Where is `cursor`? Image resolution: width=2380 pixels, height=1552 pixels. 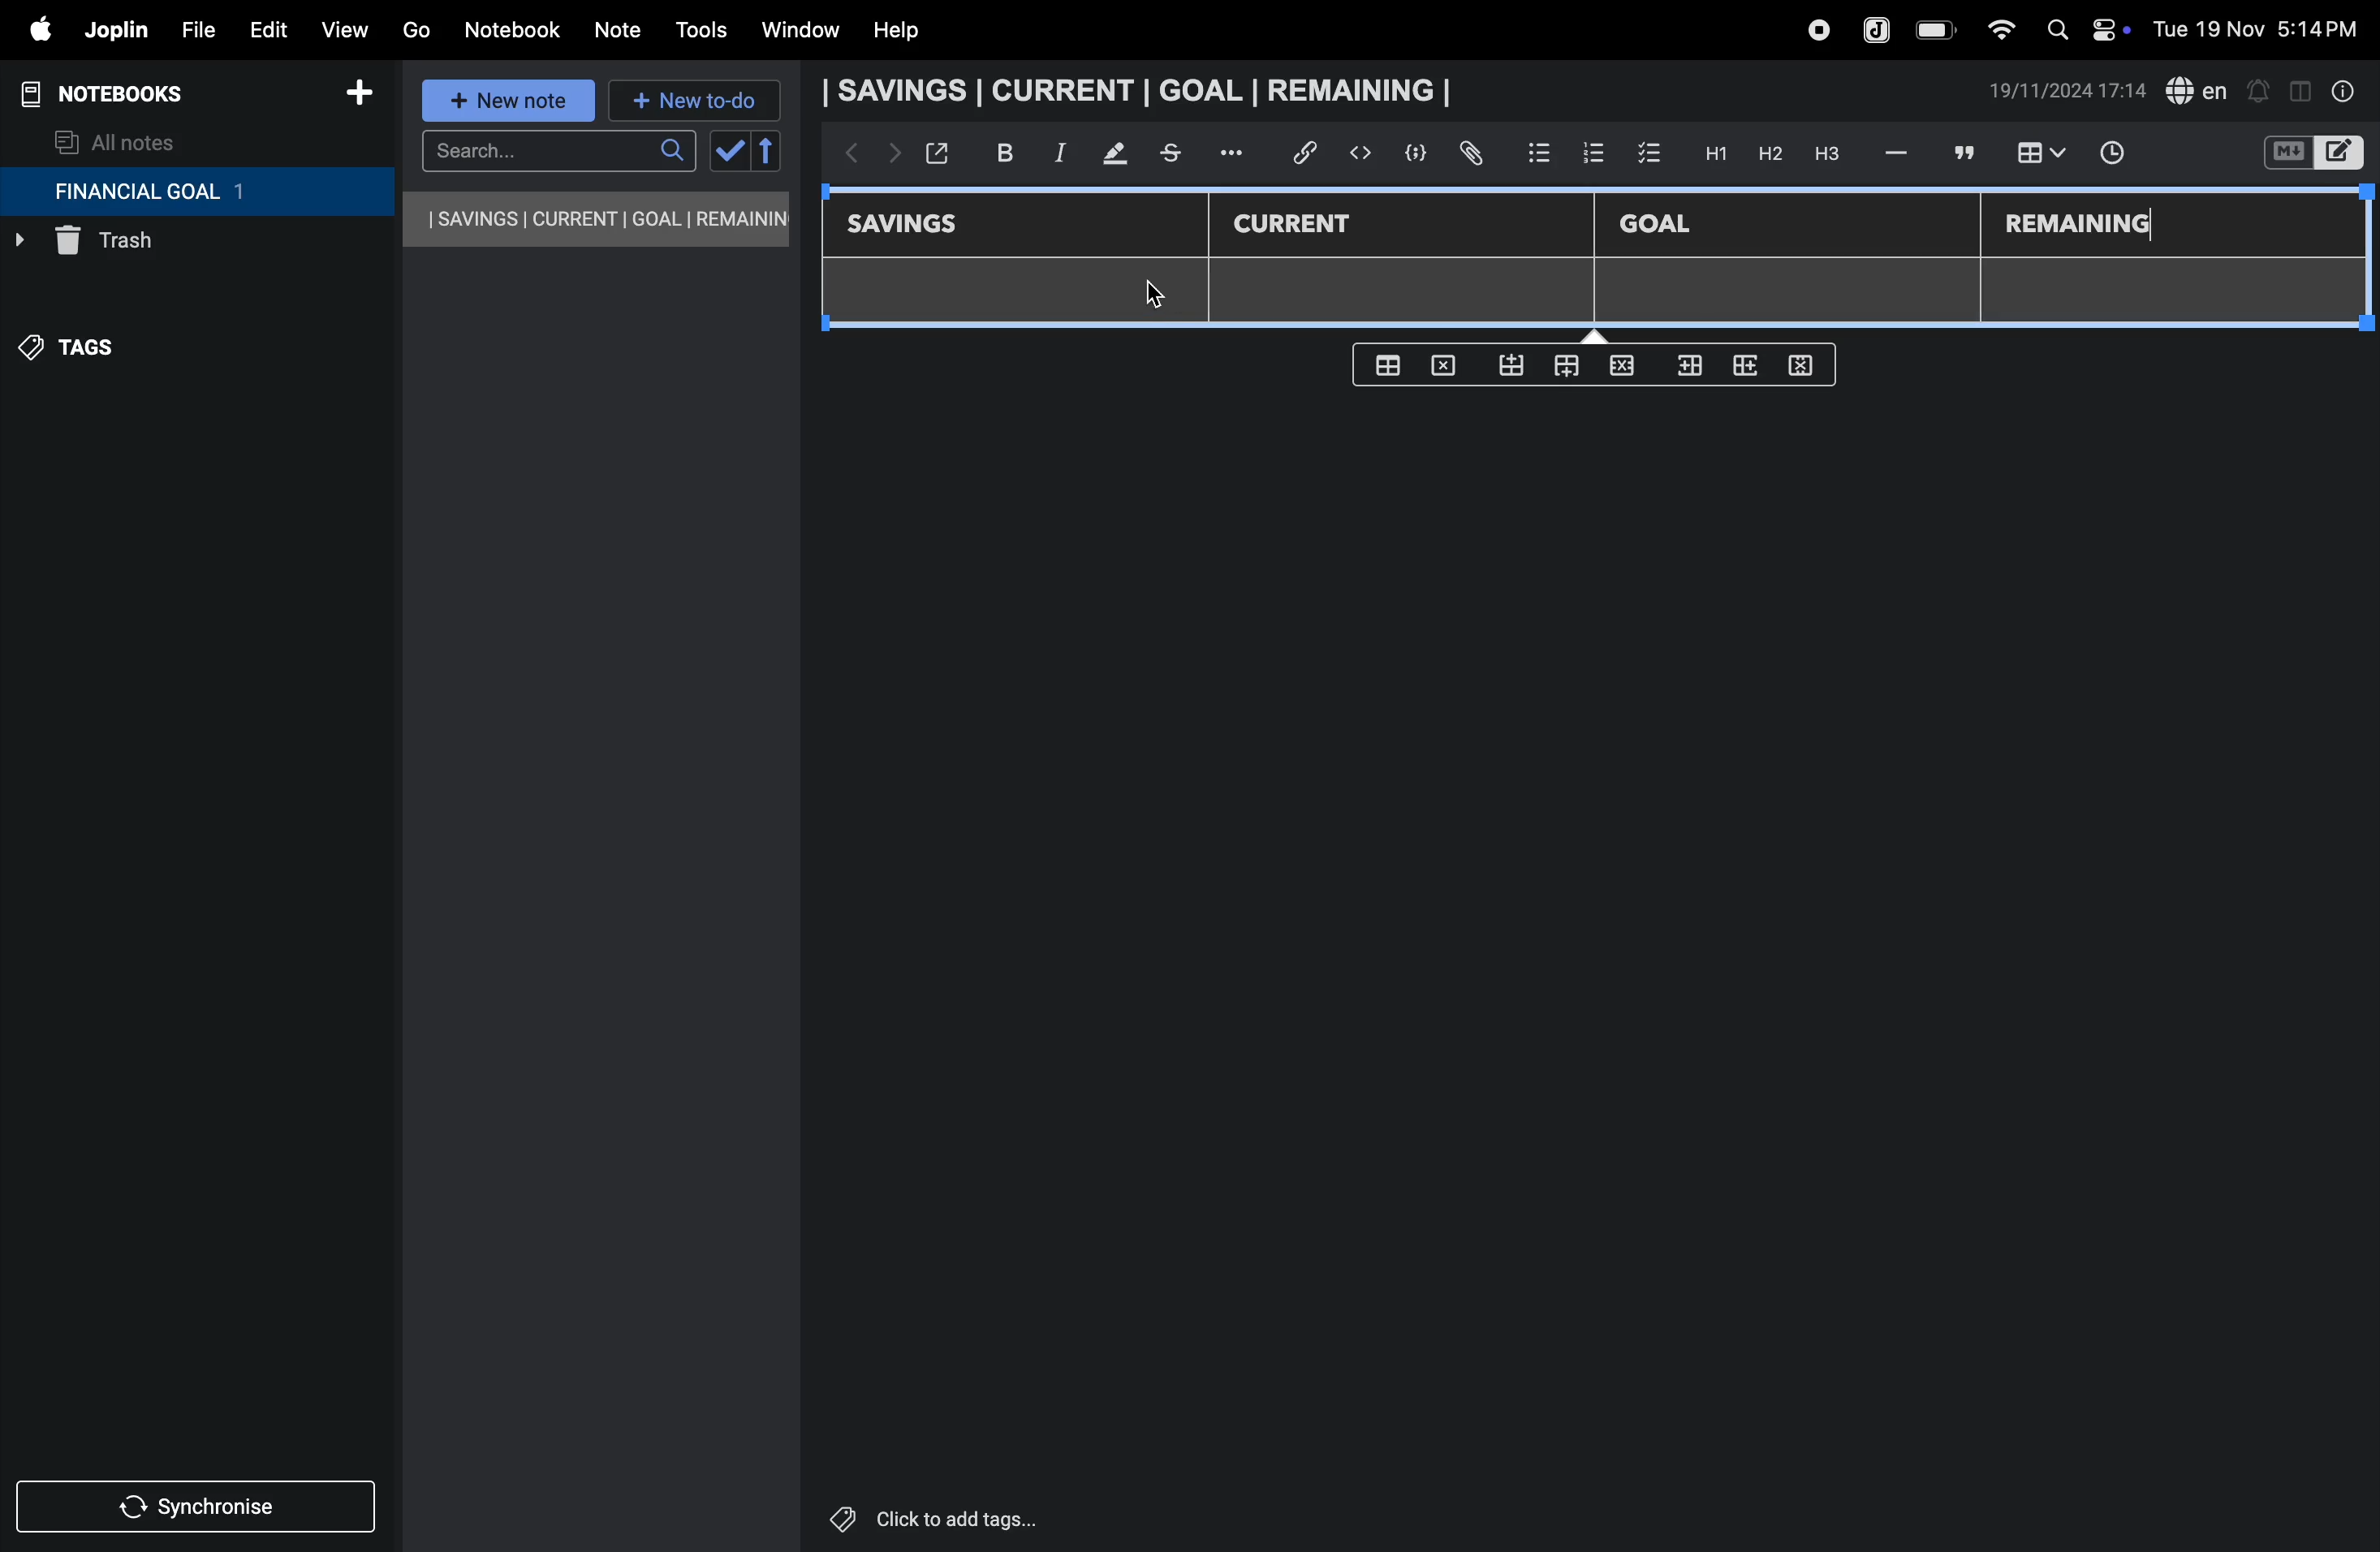 cursor is located at coordinates (1156, 290).